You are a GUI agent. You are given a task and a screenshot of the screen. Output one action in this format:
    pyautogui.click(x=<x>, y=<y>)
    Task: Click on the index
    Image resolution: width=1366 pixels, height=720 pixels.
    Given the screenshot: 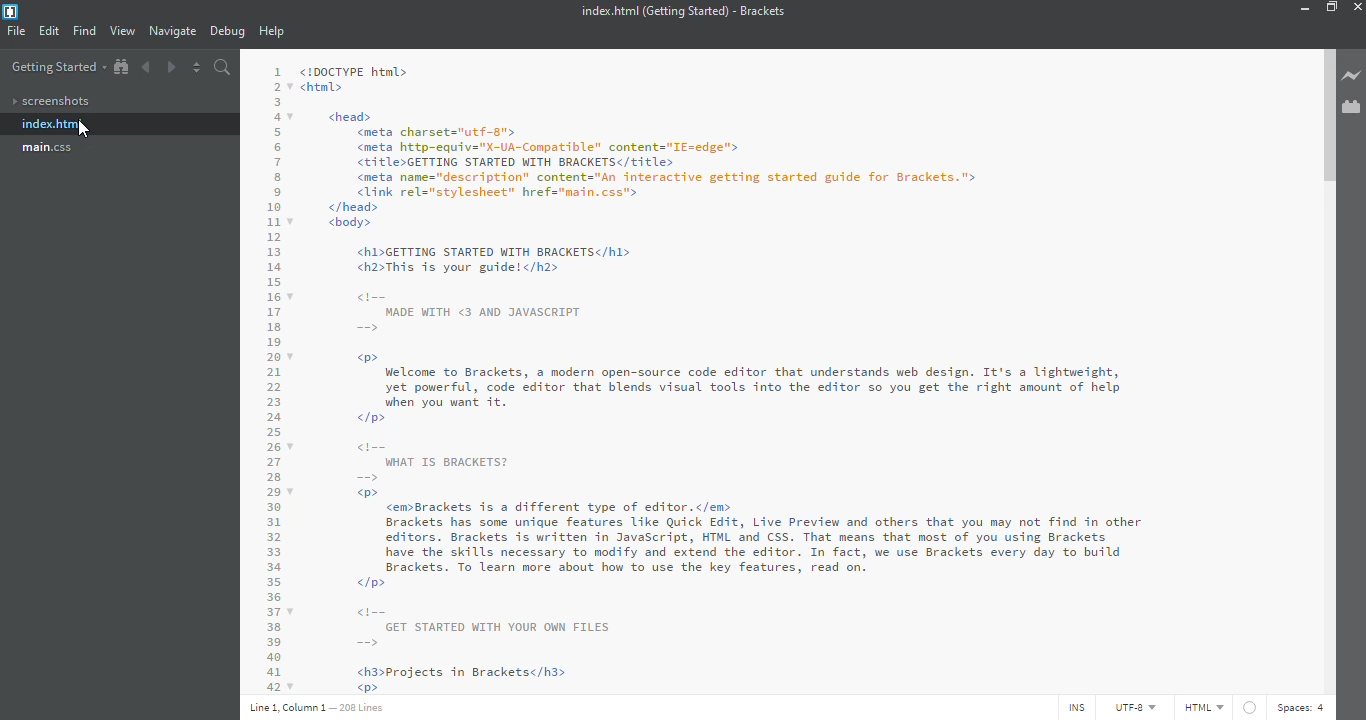 What is the action you would take?
    pyautogui.click(x=54, y=124)
    